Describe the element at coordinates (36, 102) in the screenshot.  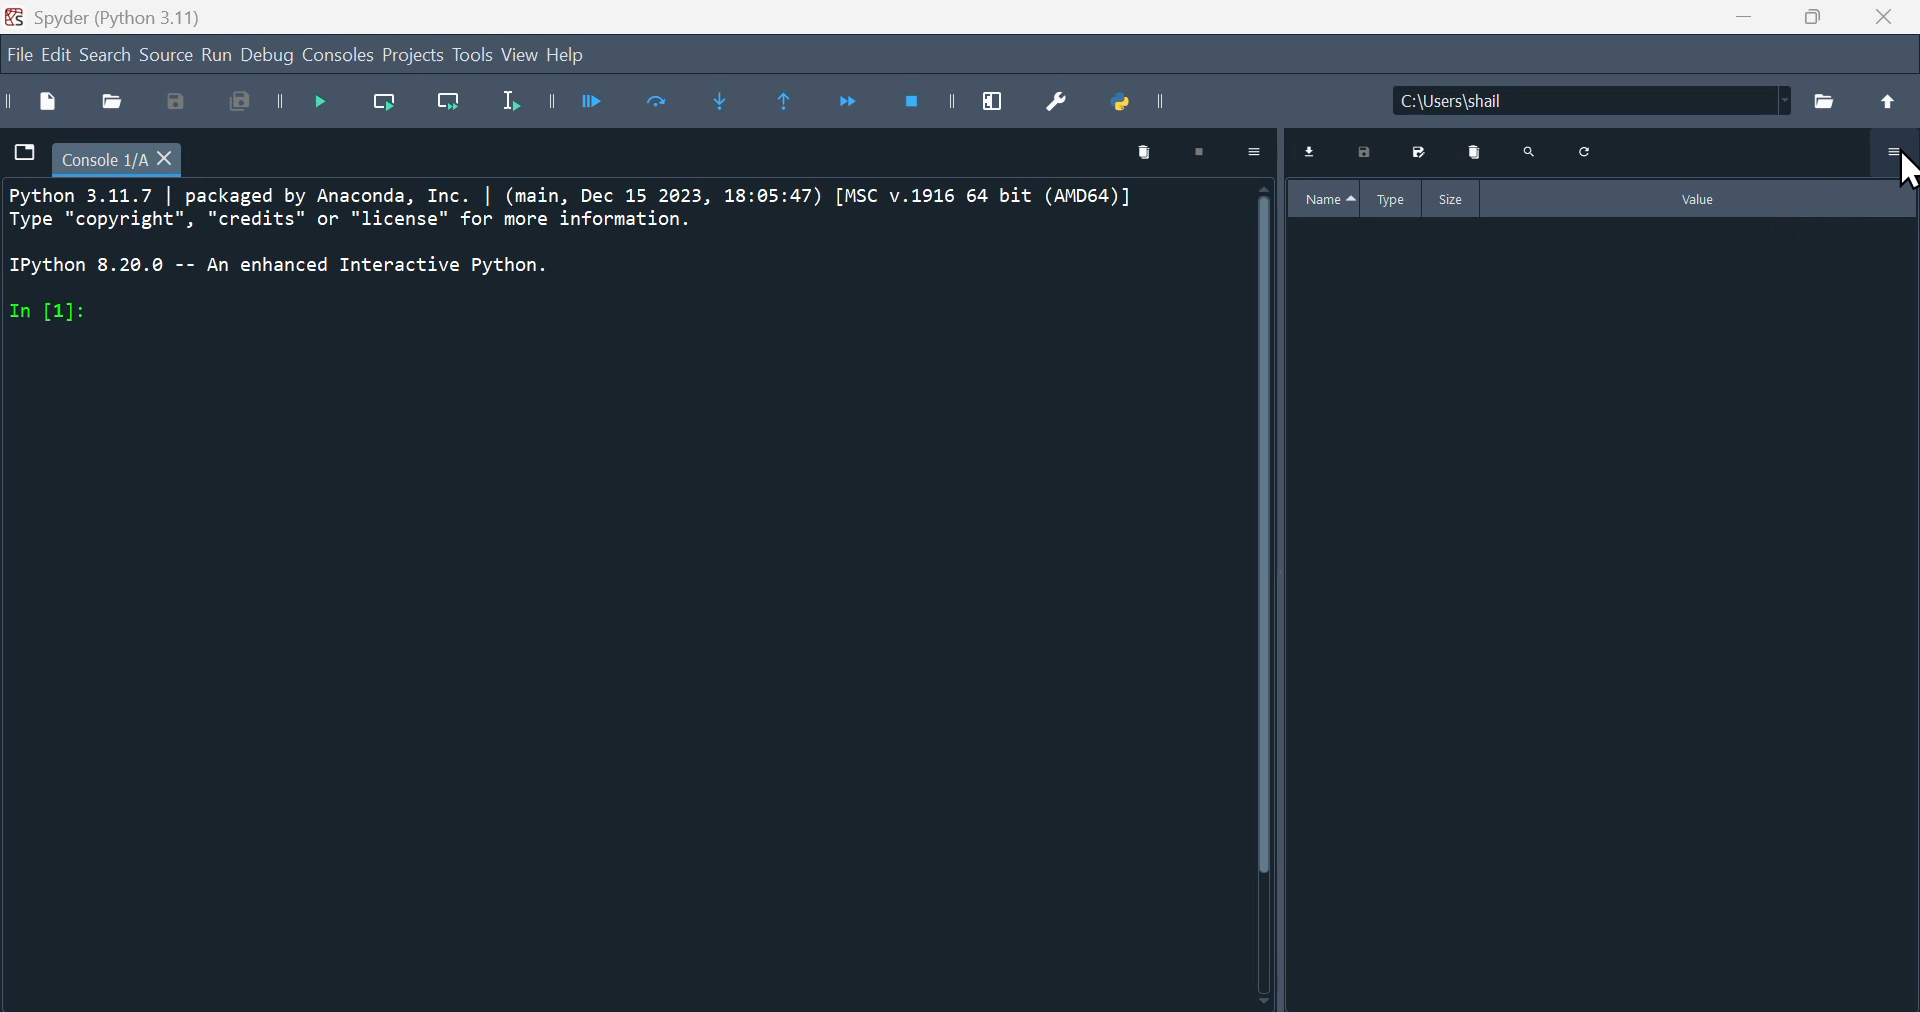
I see `New file` at that location.